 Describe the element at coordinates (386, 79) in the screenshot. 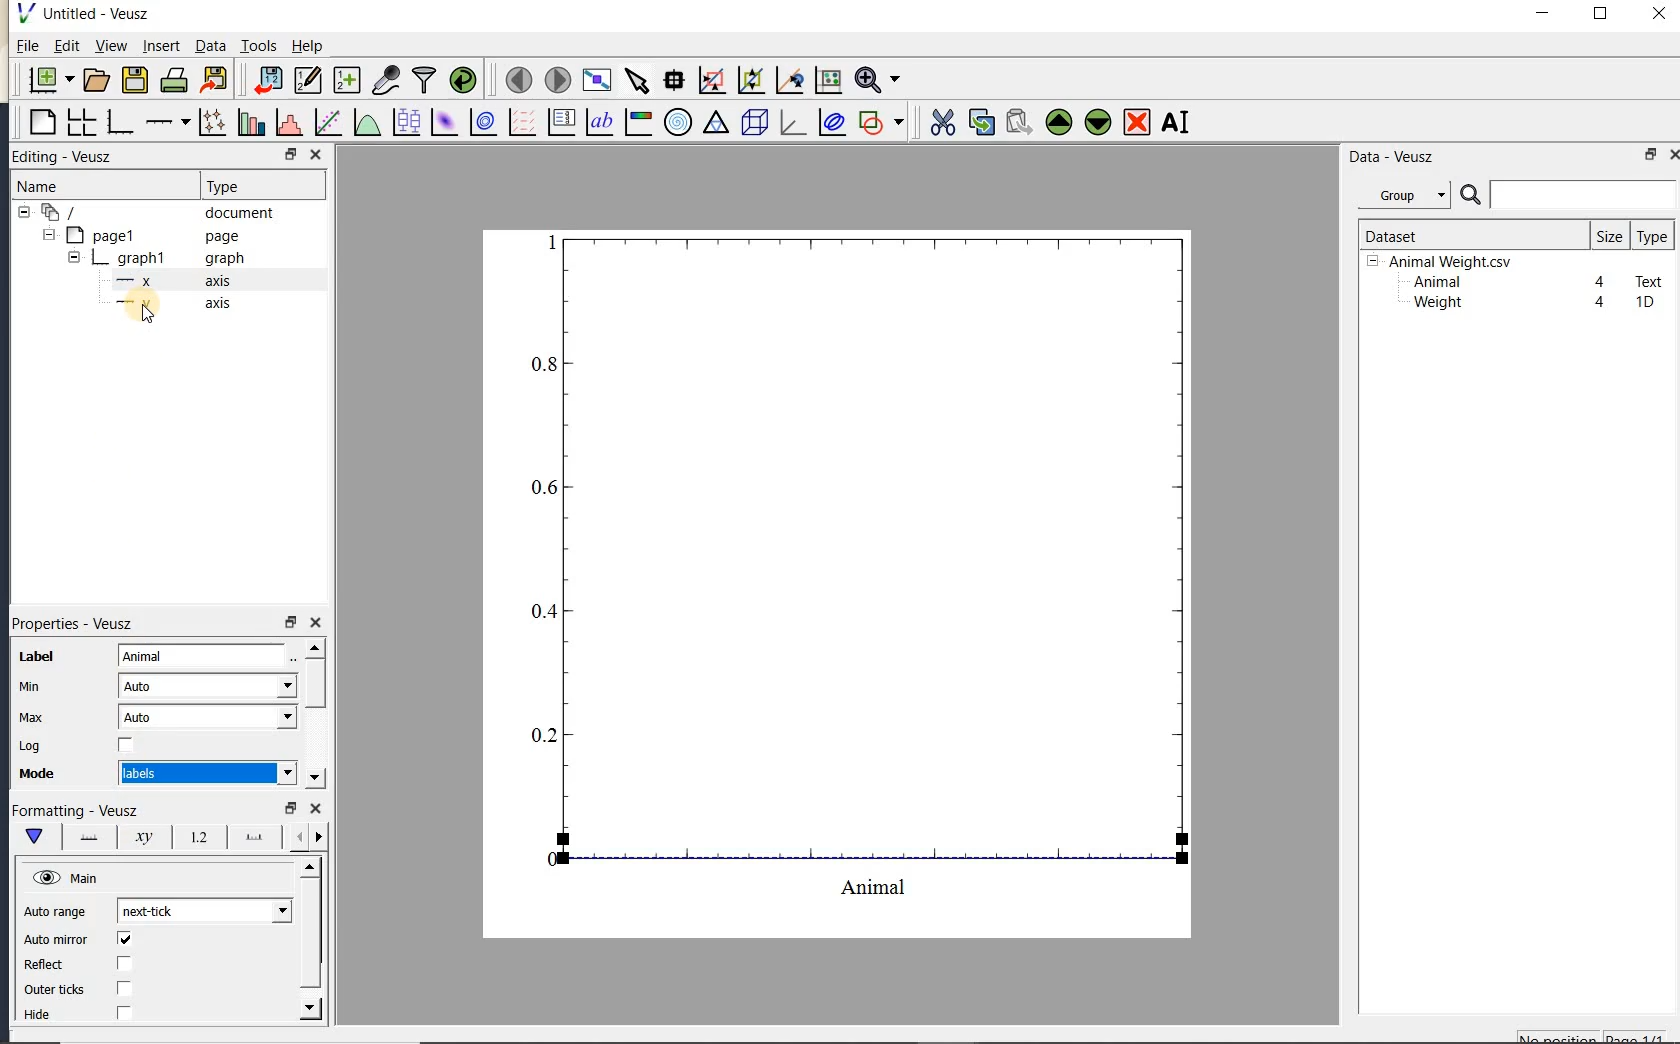

I see `capture remote data` at that location.